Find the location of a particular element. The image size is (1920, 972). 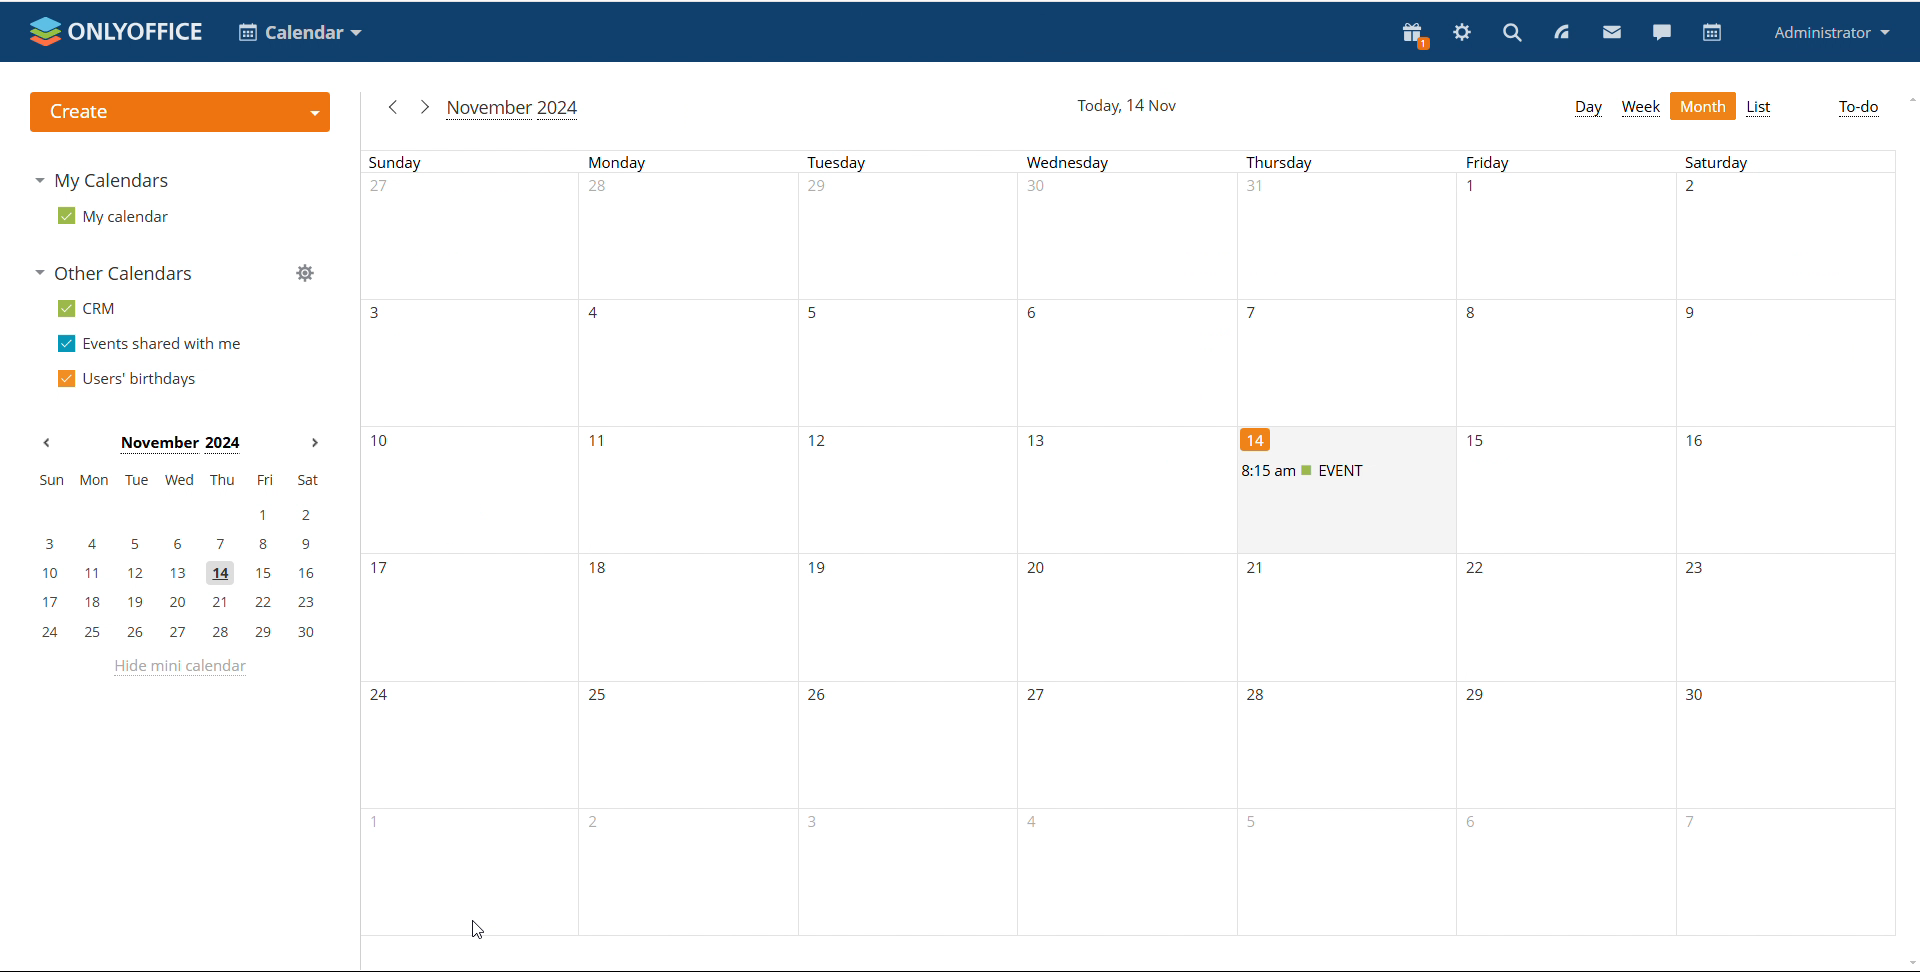

10, 11, 12, 13 is located at coordinates (801, 487).